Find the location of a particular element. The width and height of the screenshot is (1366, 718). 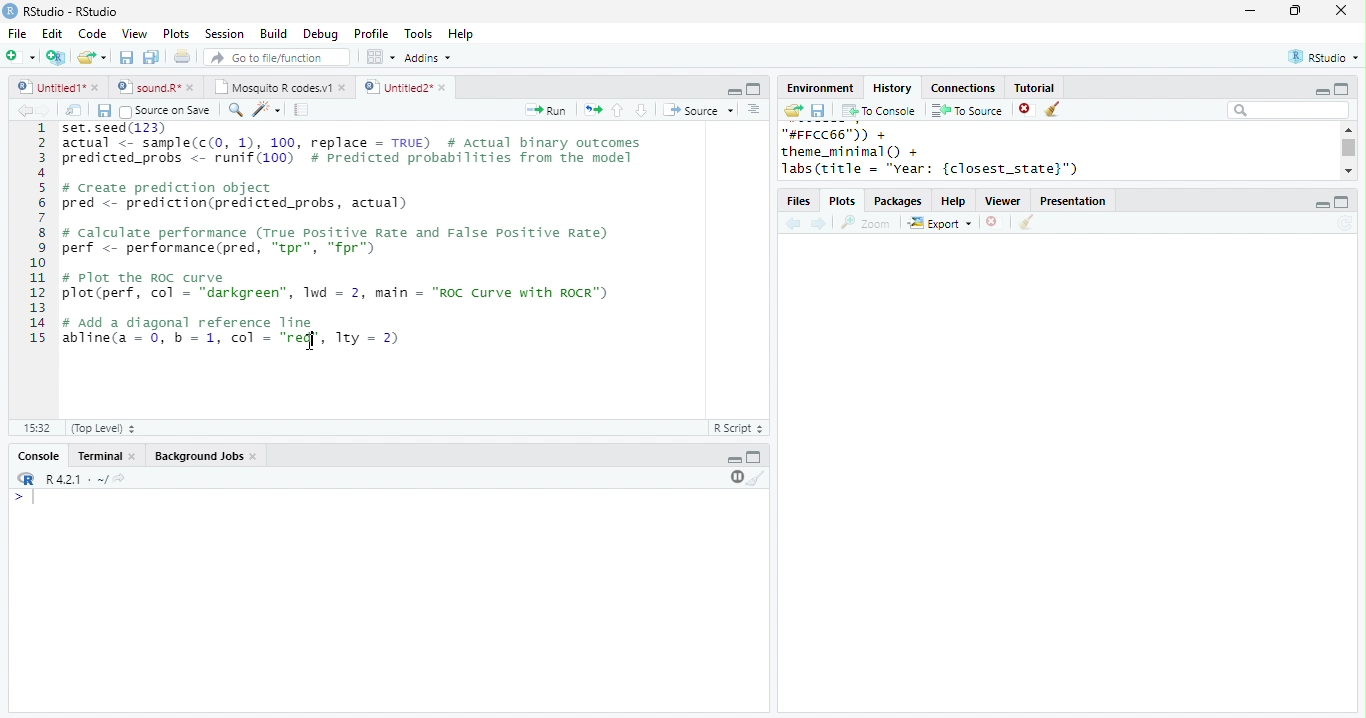

cursor is located at coordinates (315, 344).